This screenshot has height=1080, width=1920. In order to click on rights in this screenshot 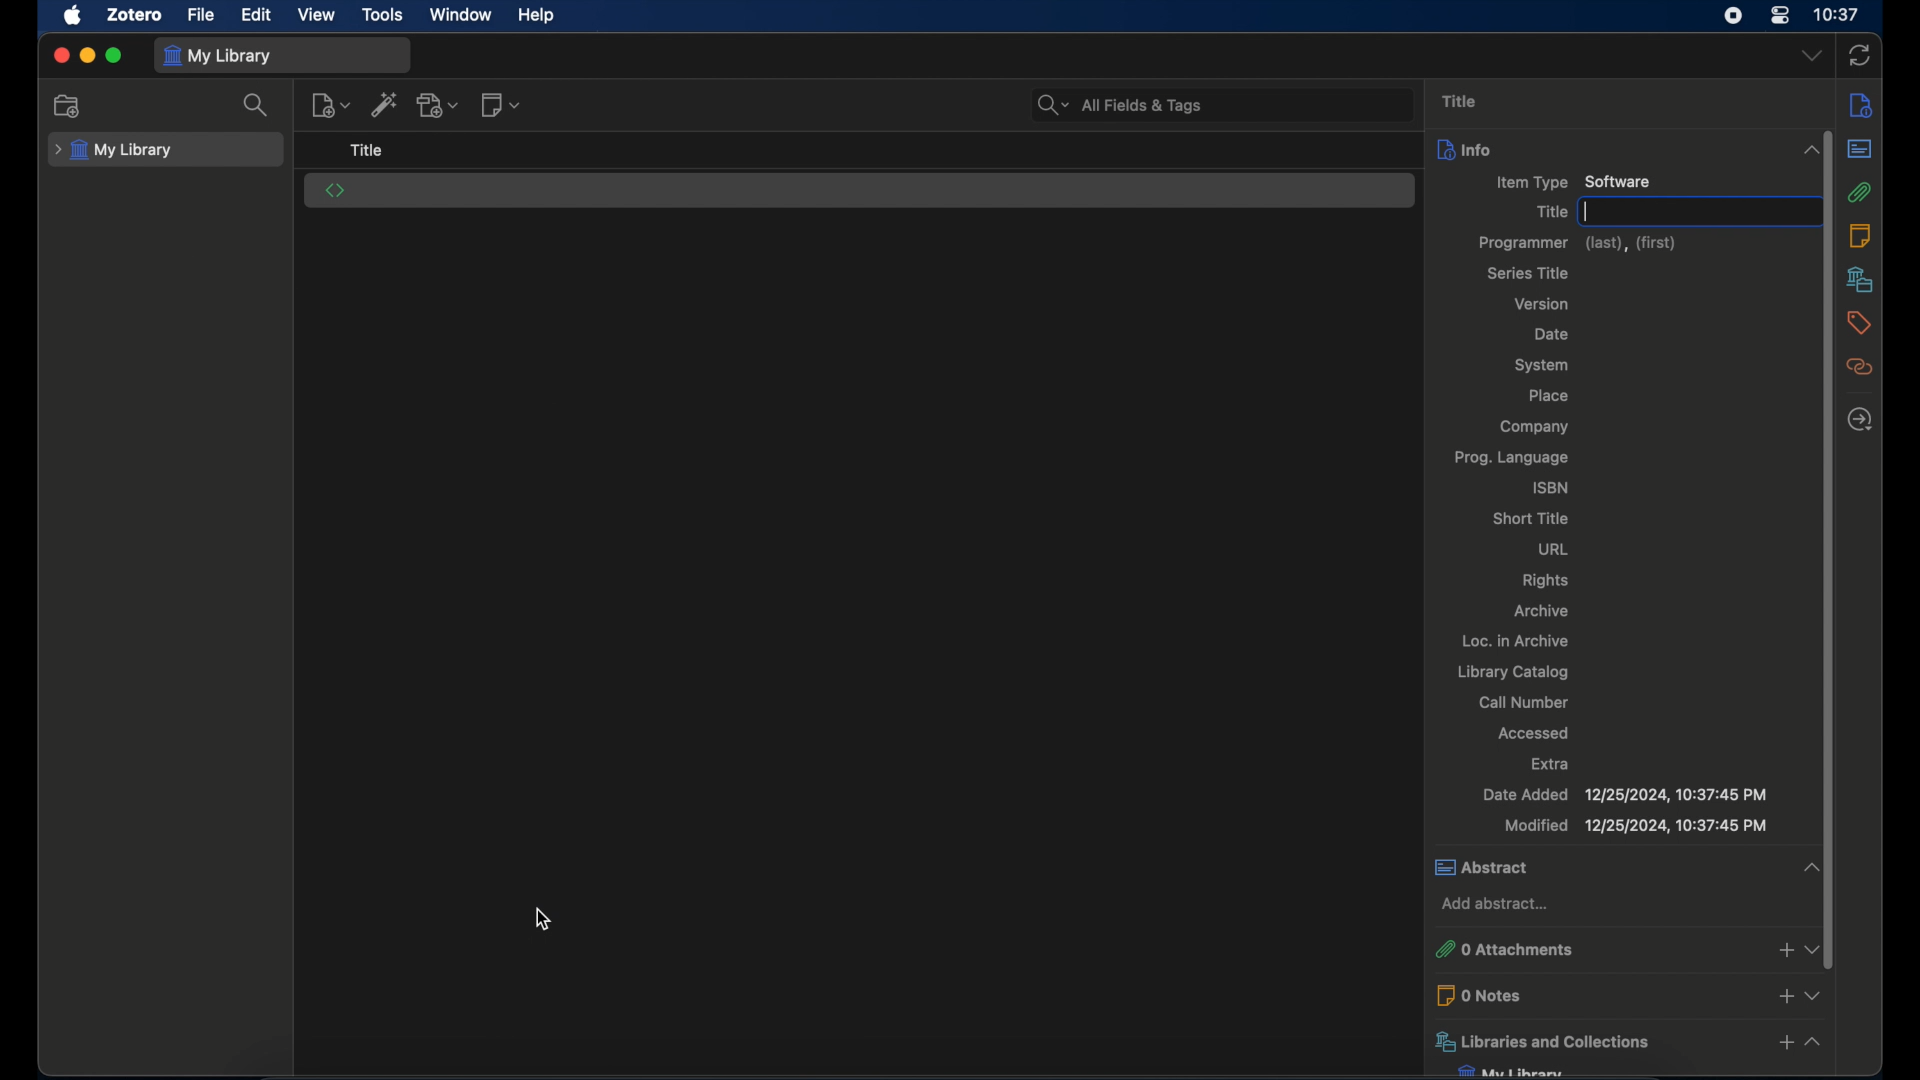, I will do `click(1547, 582)`.